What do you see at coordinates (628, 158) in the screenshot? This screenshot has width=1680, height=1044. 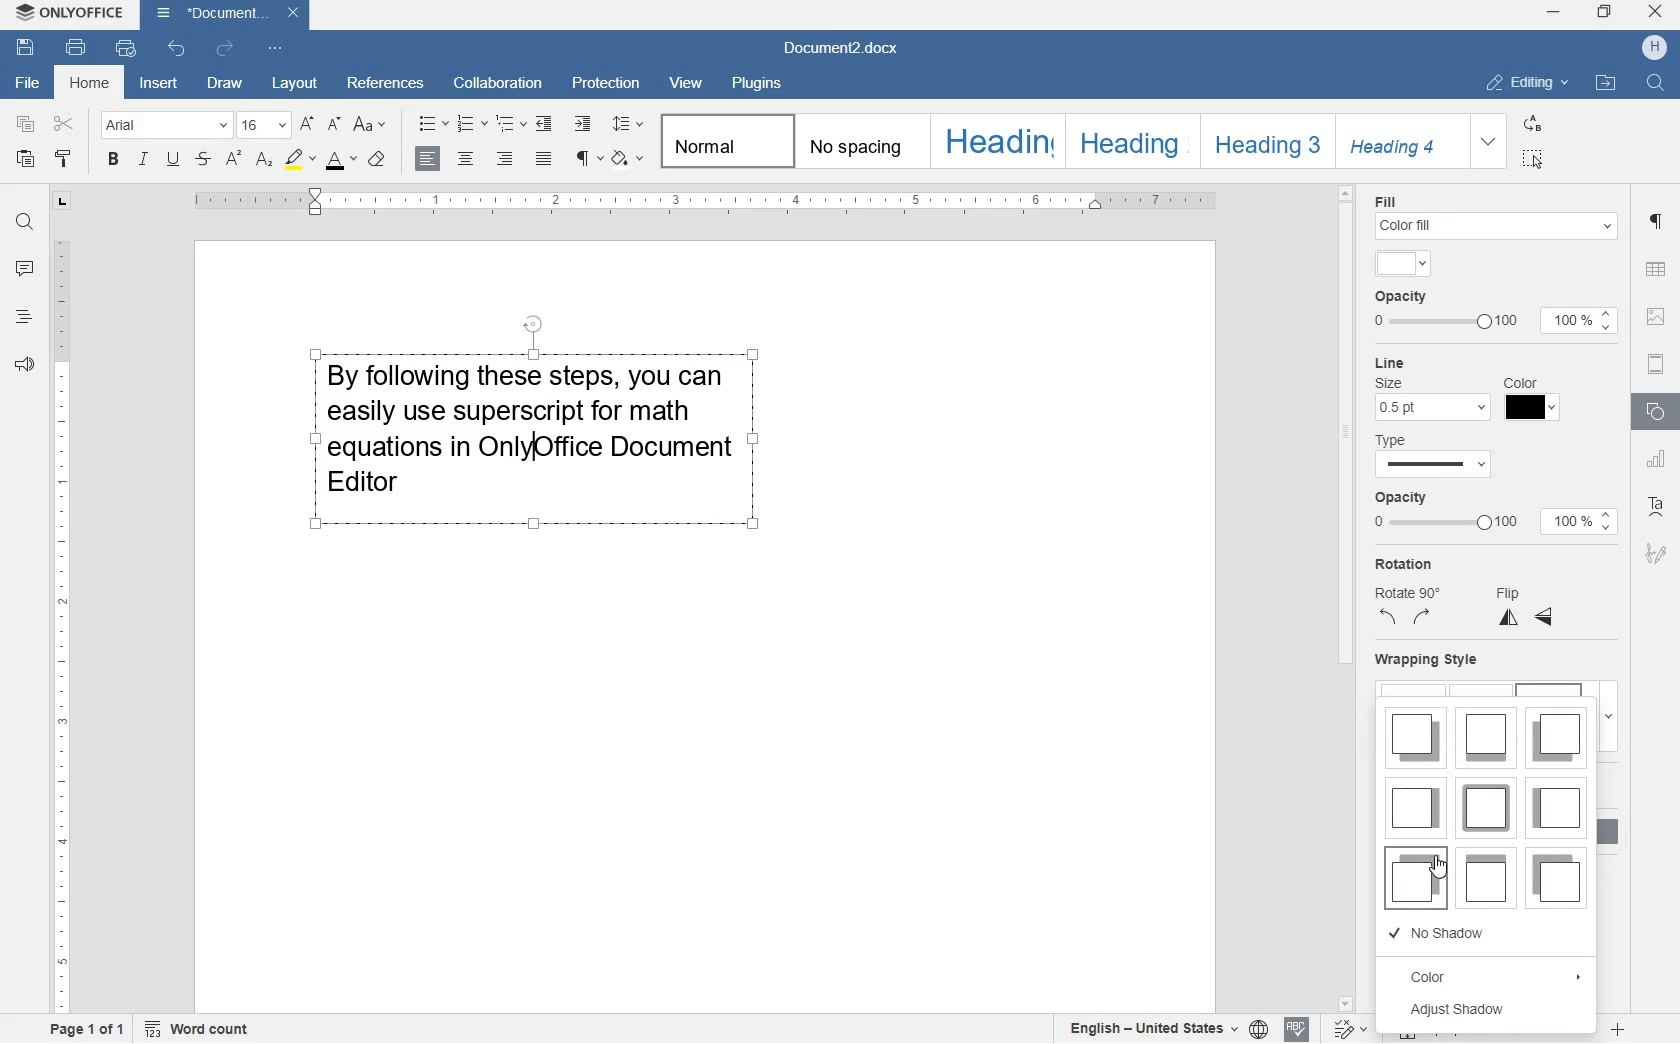 I see `shading` at bounding box center [628, 158].